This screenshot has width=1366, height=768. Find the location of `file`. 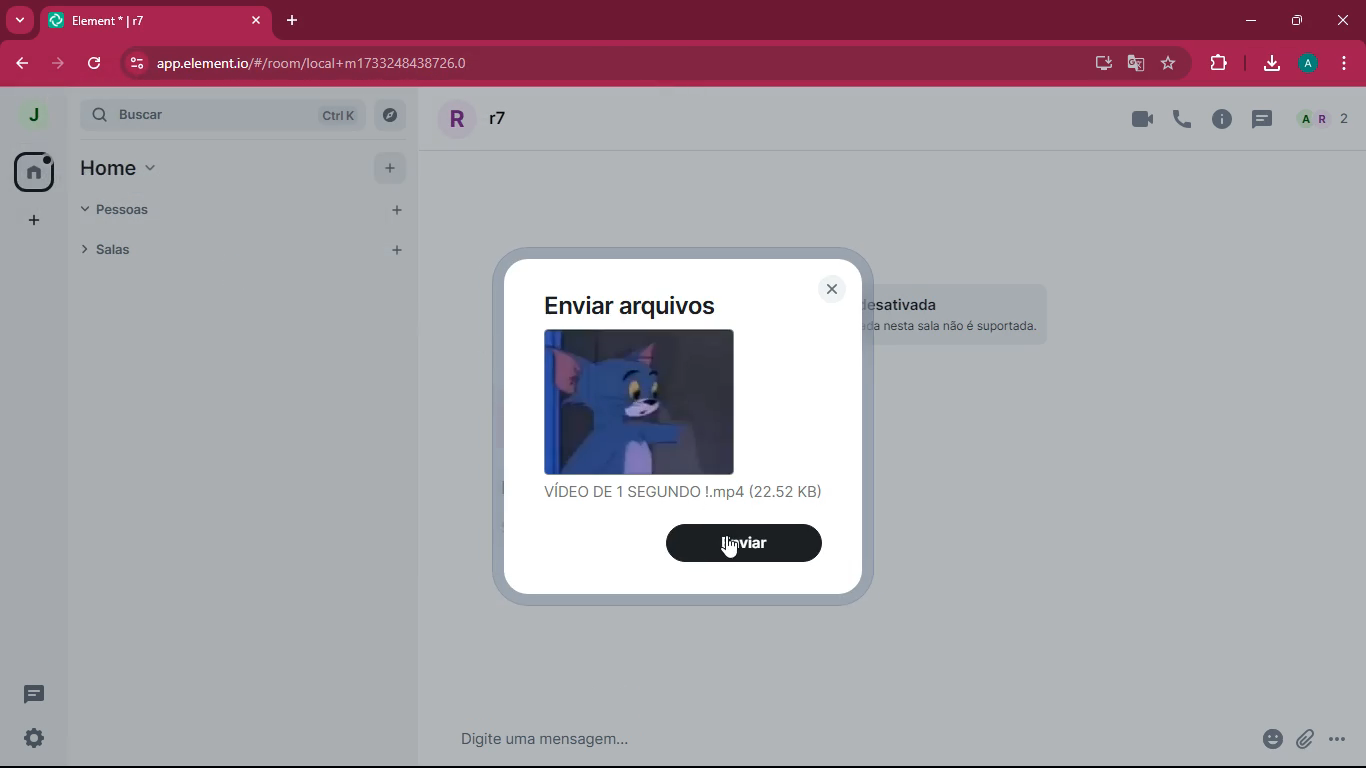

file is located at coordinates (640, 401).